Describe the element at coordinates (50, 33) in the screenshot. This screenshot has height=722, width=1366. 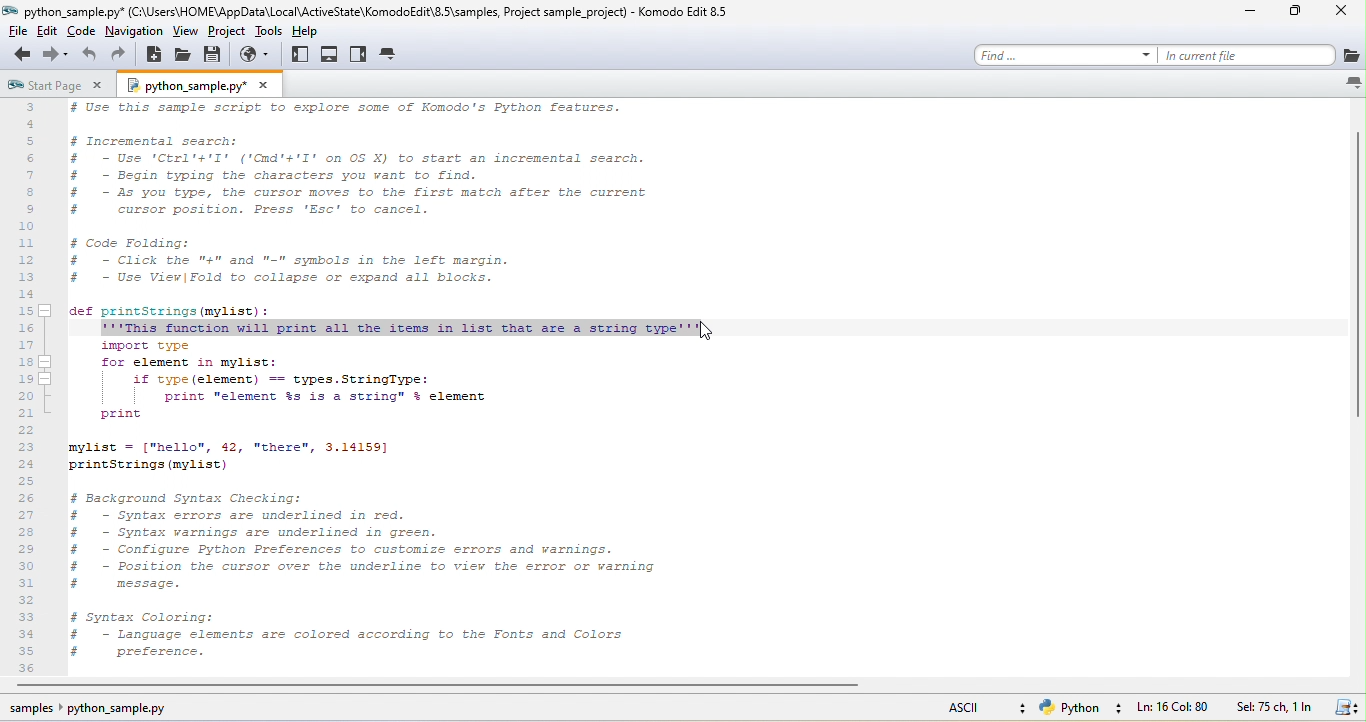
I see `edit` at that location.